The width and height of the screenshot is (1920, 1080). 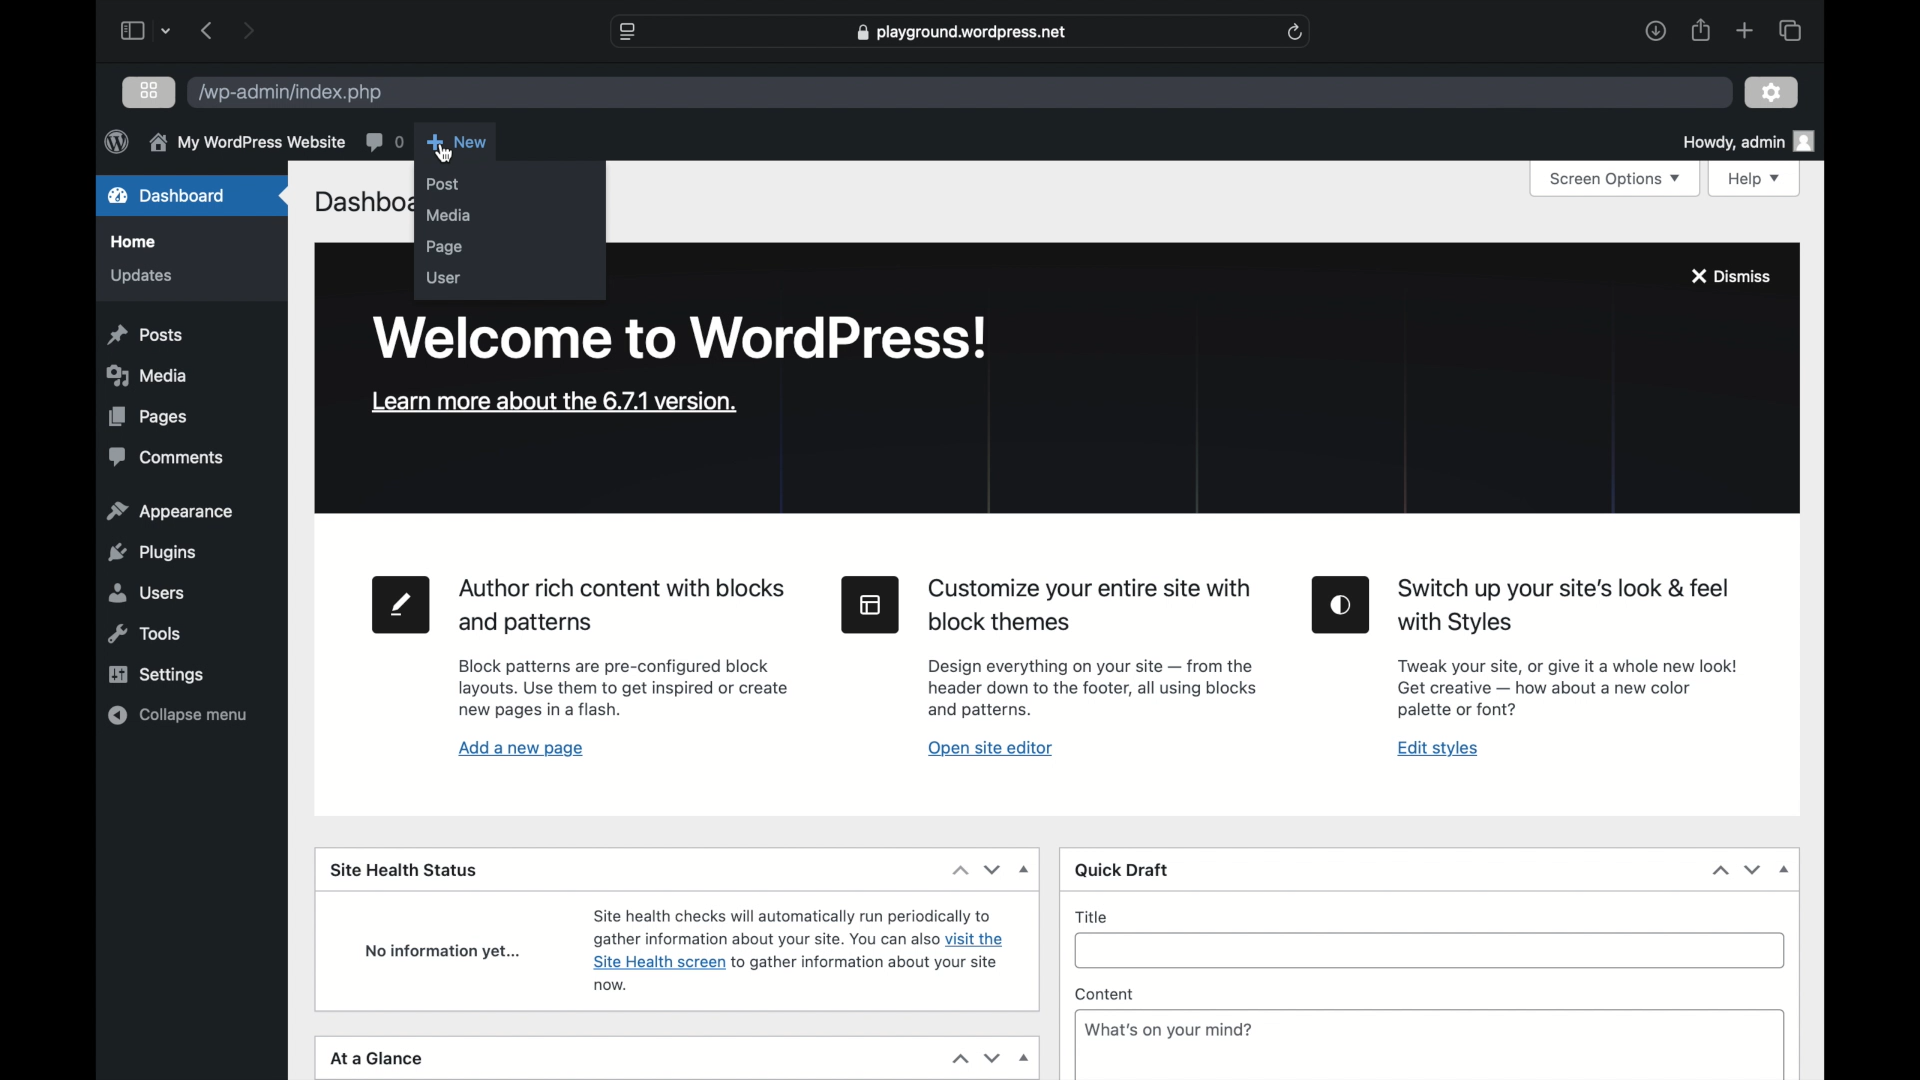 What do you see at coordinates (442, 184) in the screenshot?
I see `post` at bounding box center [442, 184].